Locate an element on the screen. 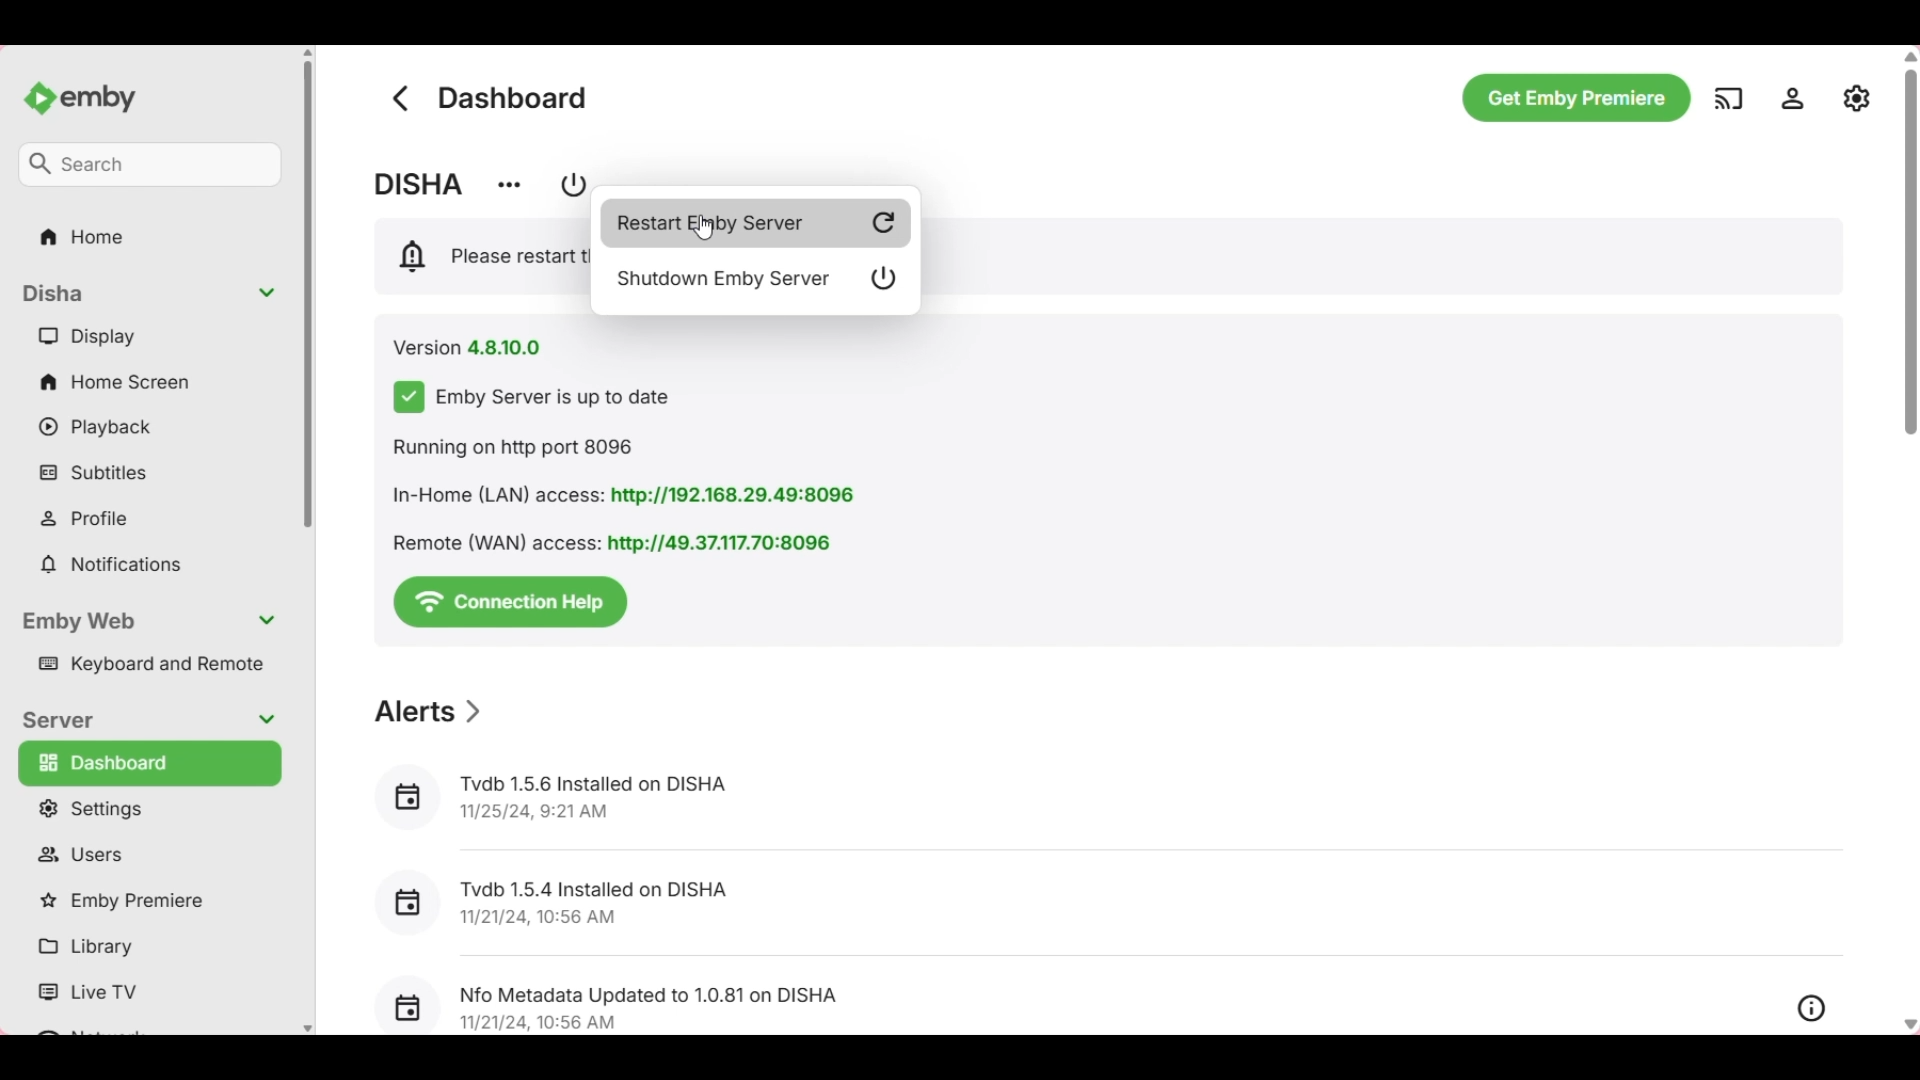 This screenshot has width=1920, height=1080. Play on another device is located at coordinates (1728, 98).